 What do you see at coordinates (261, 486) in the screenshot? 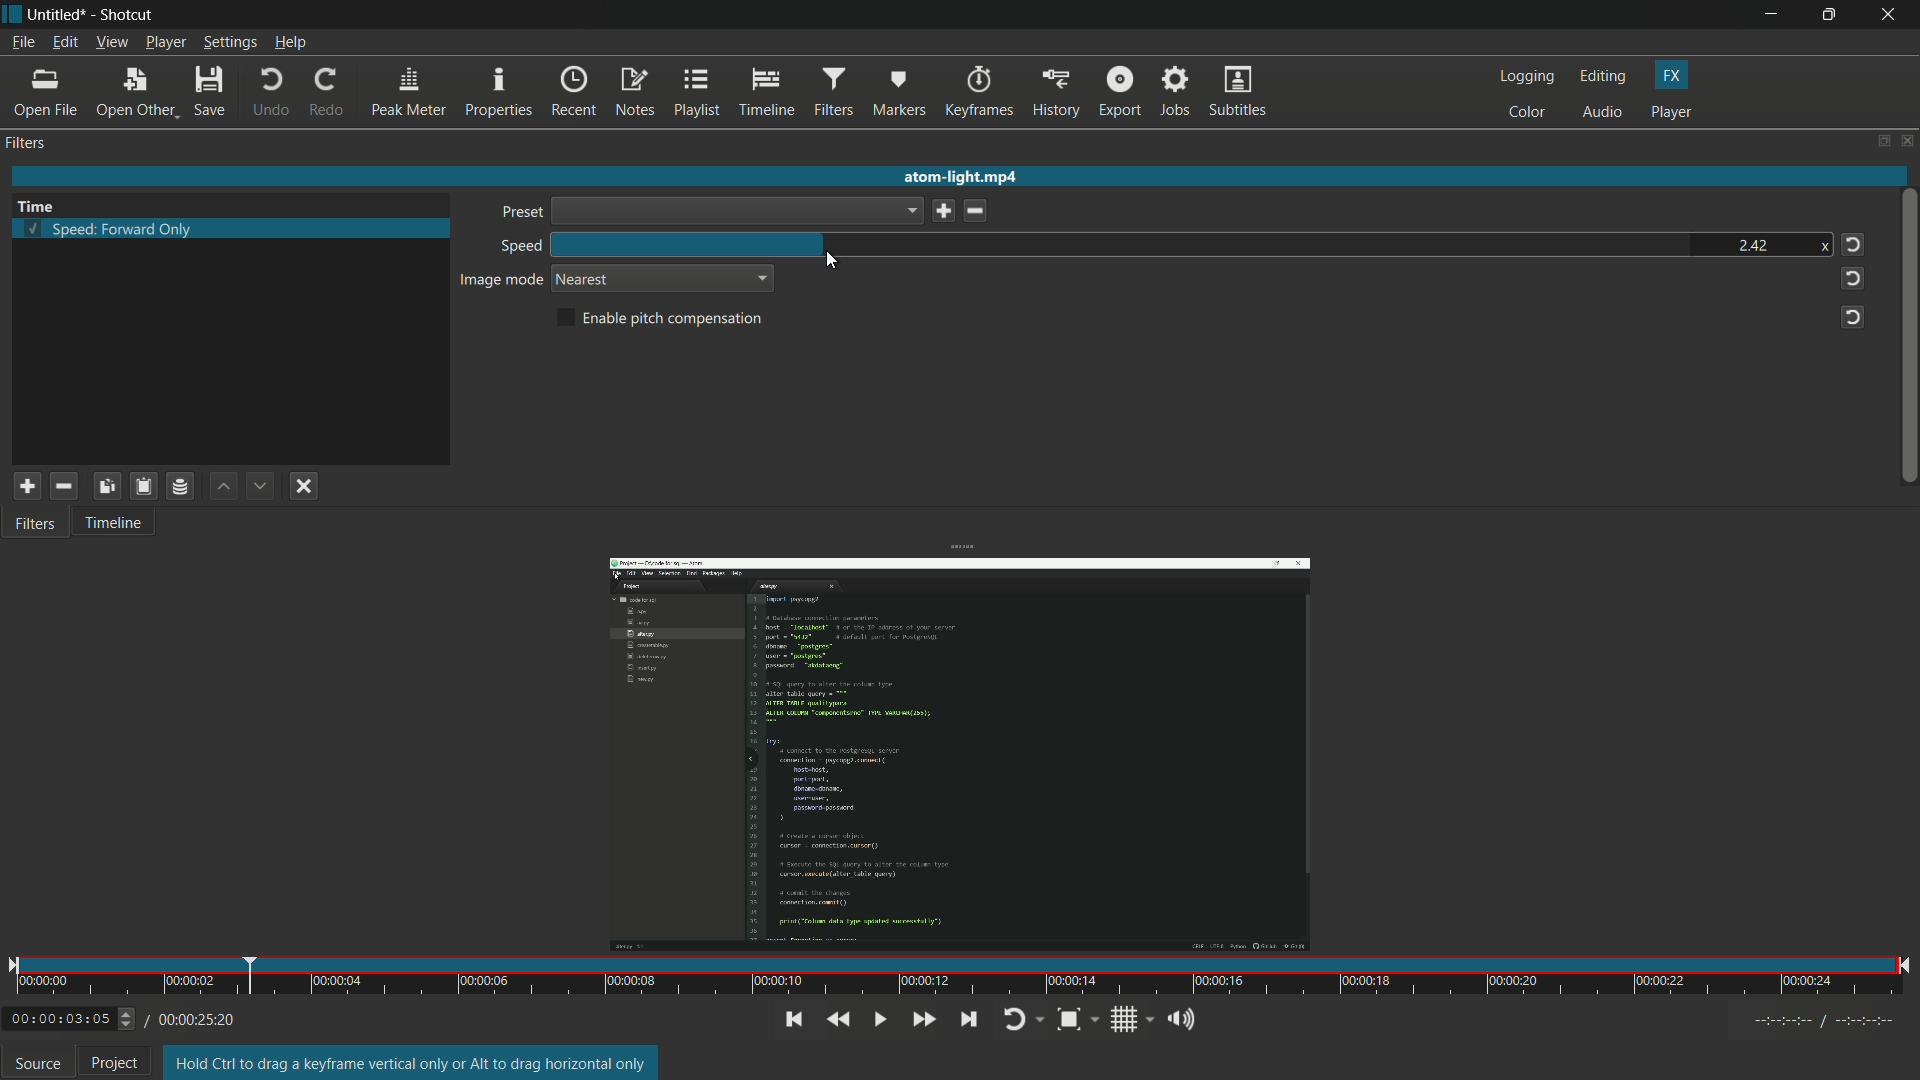
I see `move filter down` at bounding box center [261, 486].